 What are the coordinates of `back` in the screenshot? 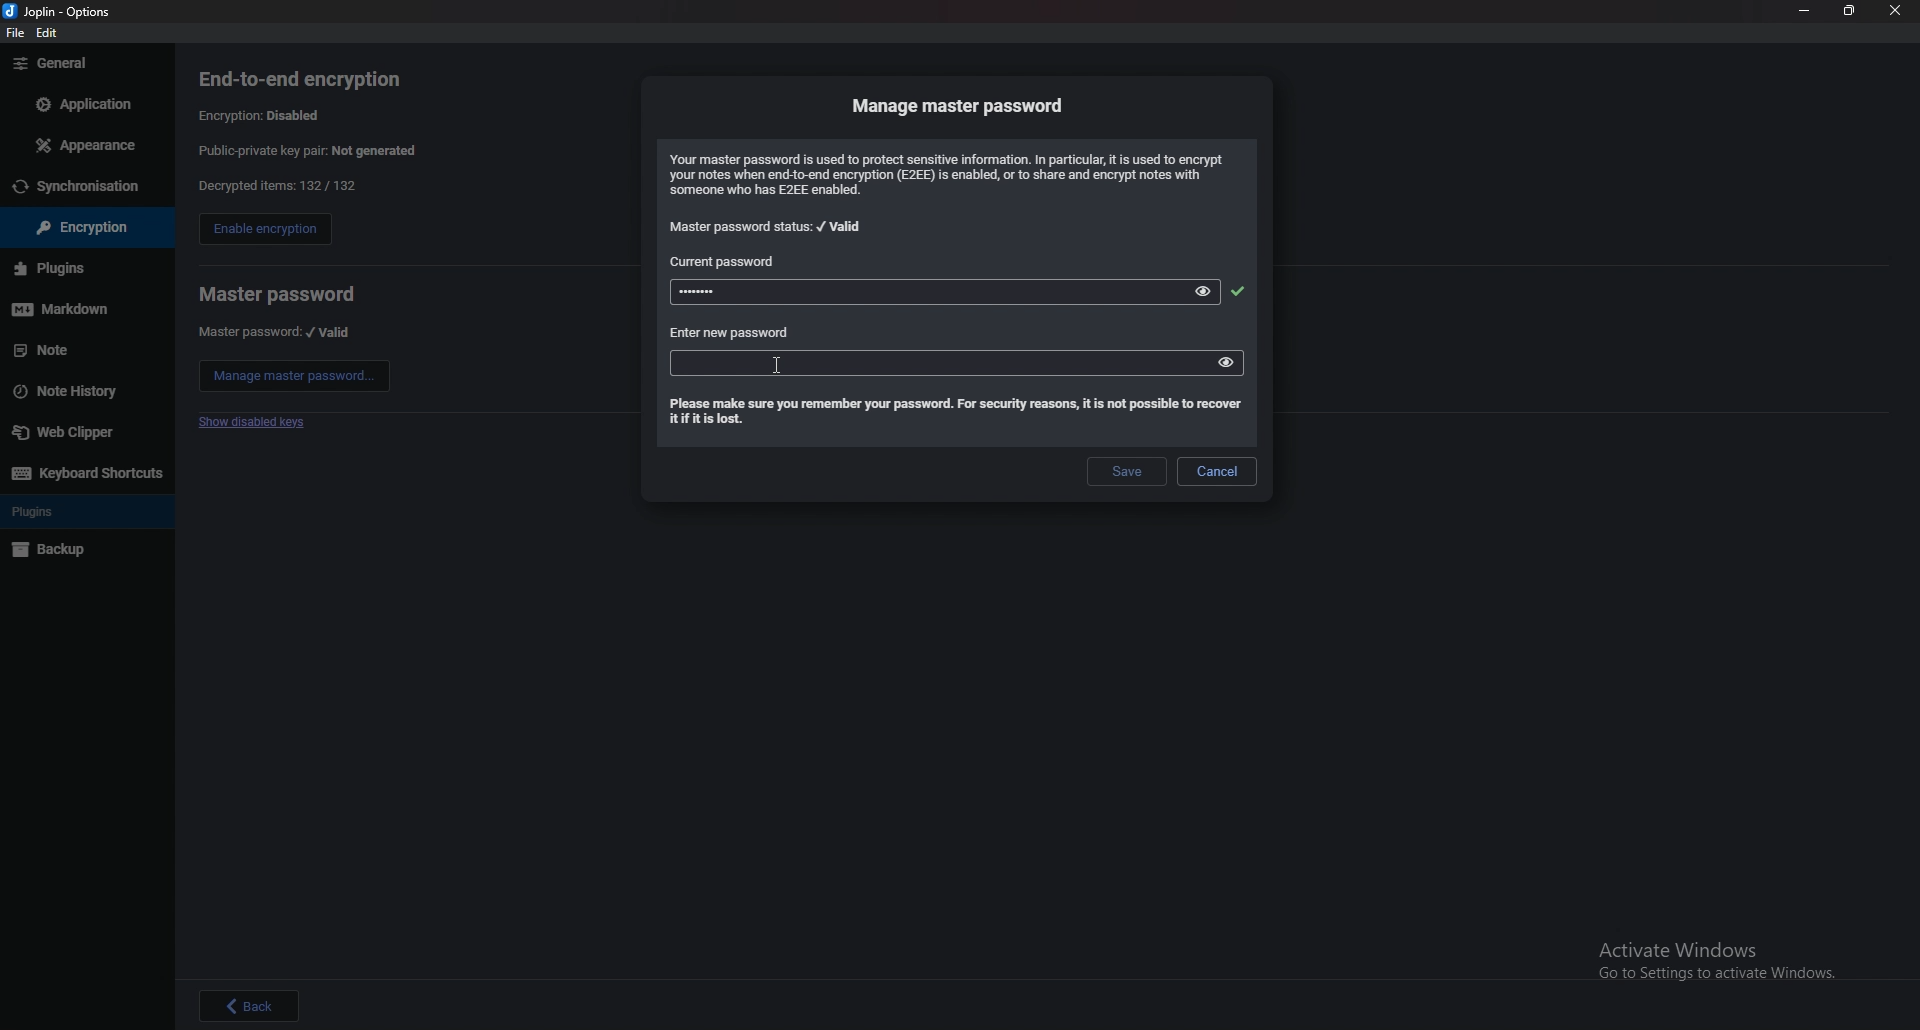 It's located at (250, 1005).